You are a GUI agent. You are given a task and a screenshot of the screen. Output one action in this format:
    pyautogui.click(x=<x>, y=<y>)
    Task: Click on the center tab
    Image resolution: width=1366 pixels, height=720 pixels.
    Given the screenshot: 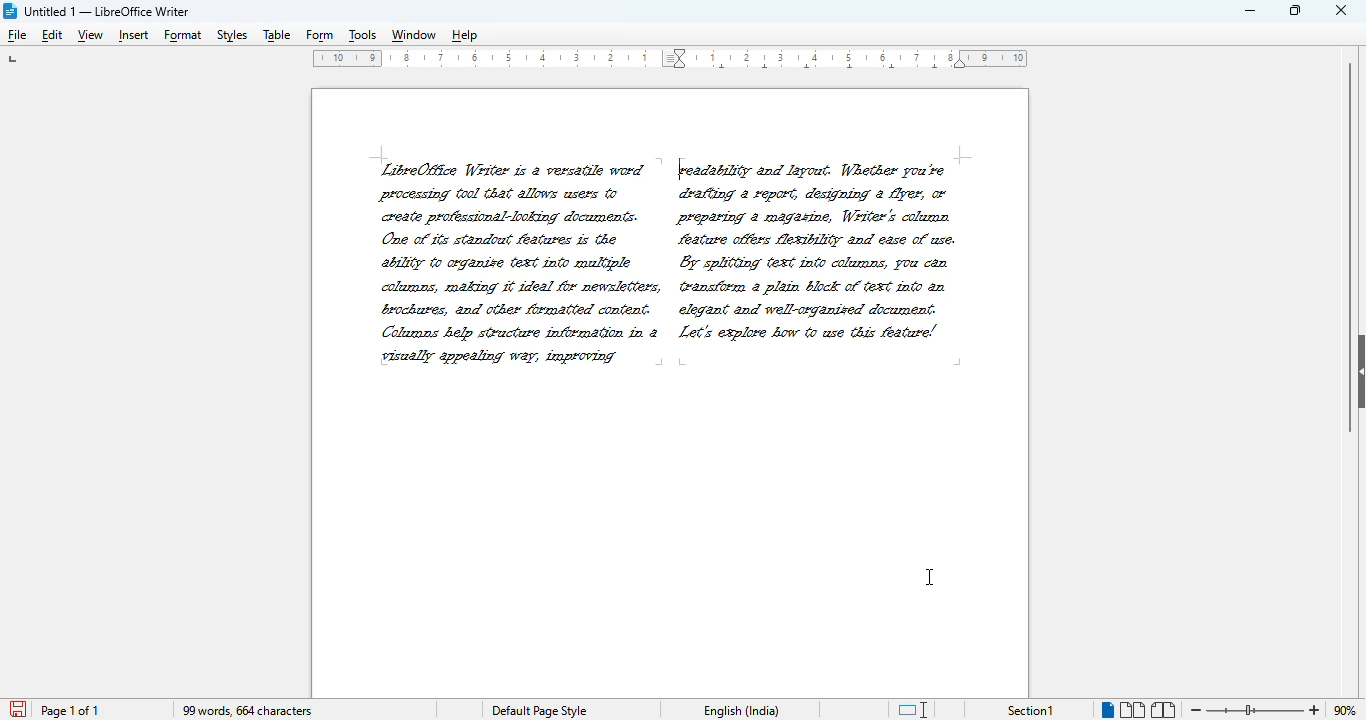 What is the action you would take?
    pyautogui.click(x=848, y=67)
    